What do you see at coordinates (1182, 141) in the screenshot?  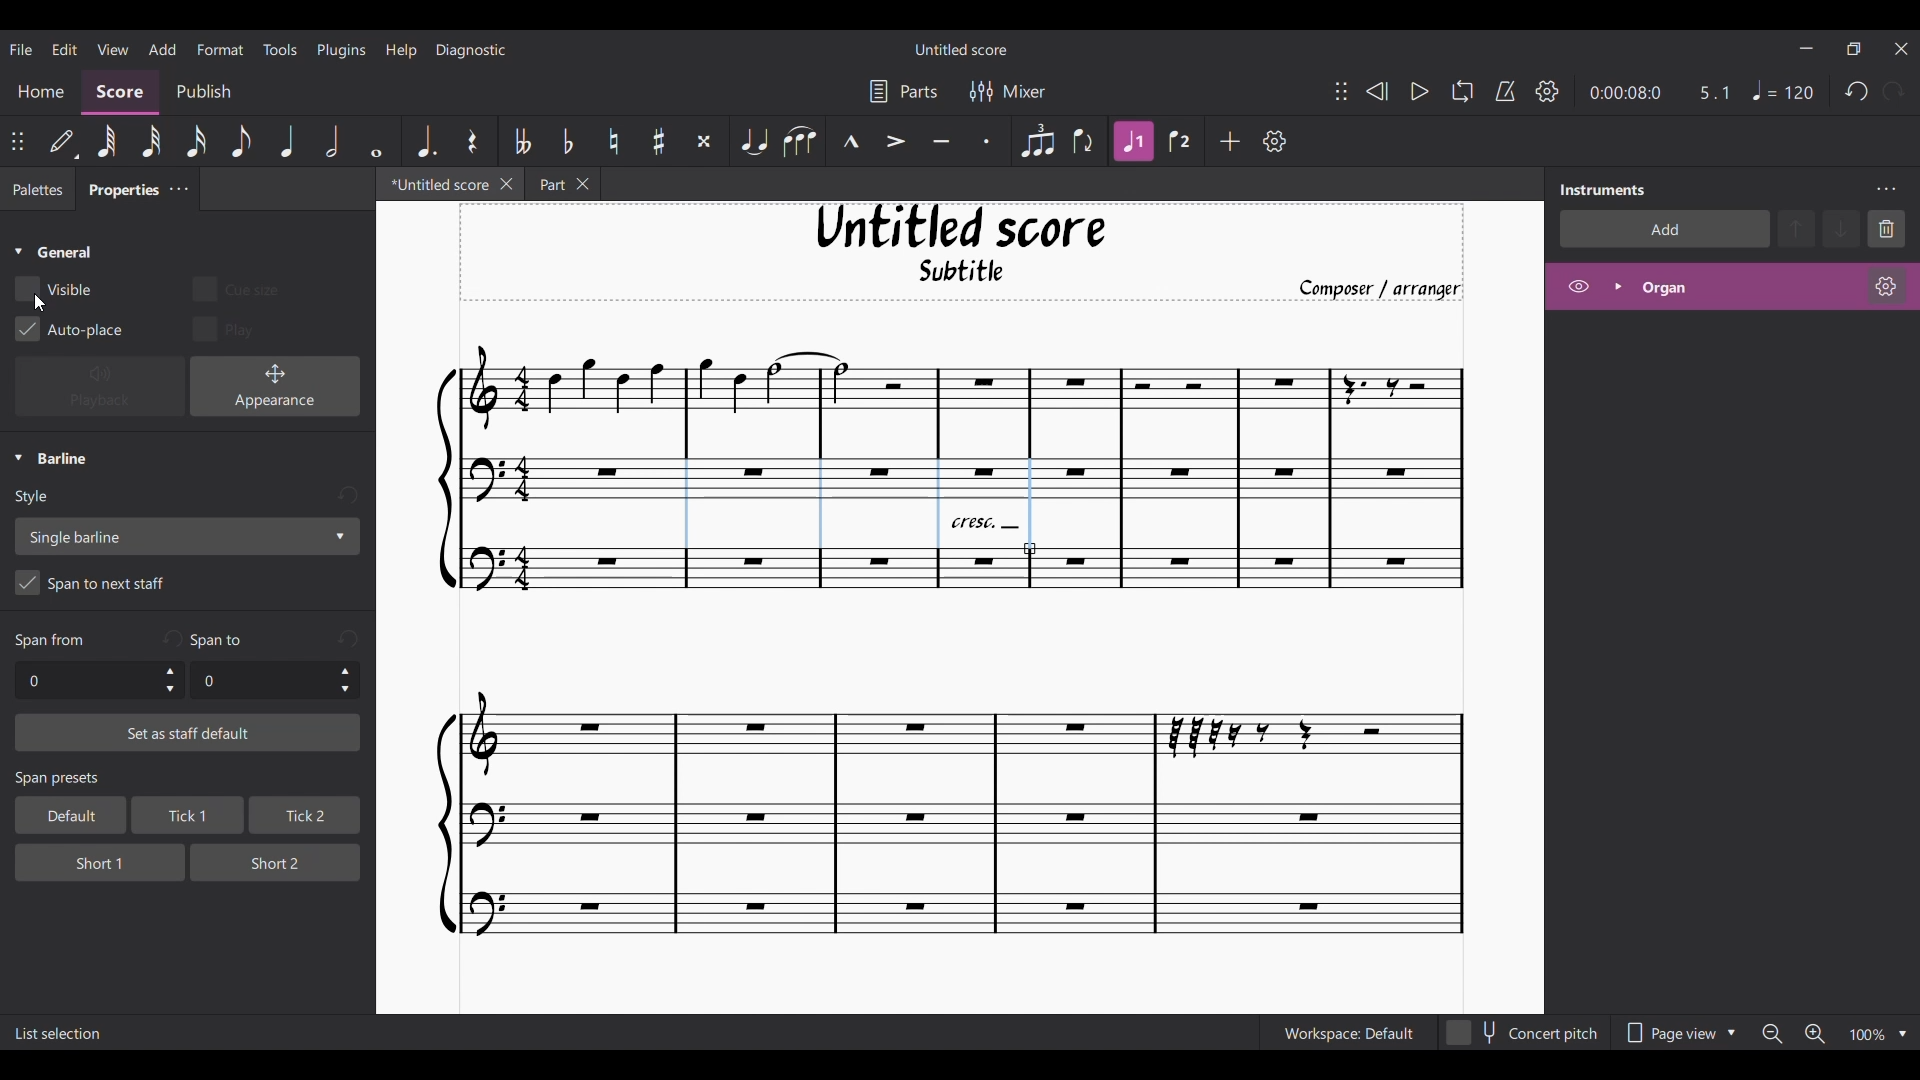 I see `Voice 2` at bounding box center [1182, 141].